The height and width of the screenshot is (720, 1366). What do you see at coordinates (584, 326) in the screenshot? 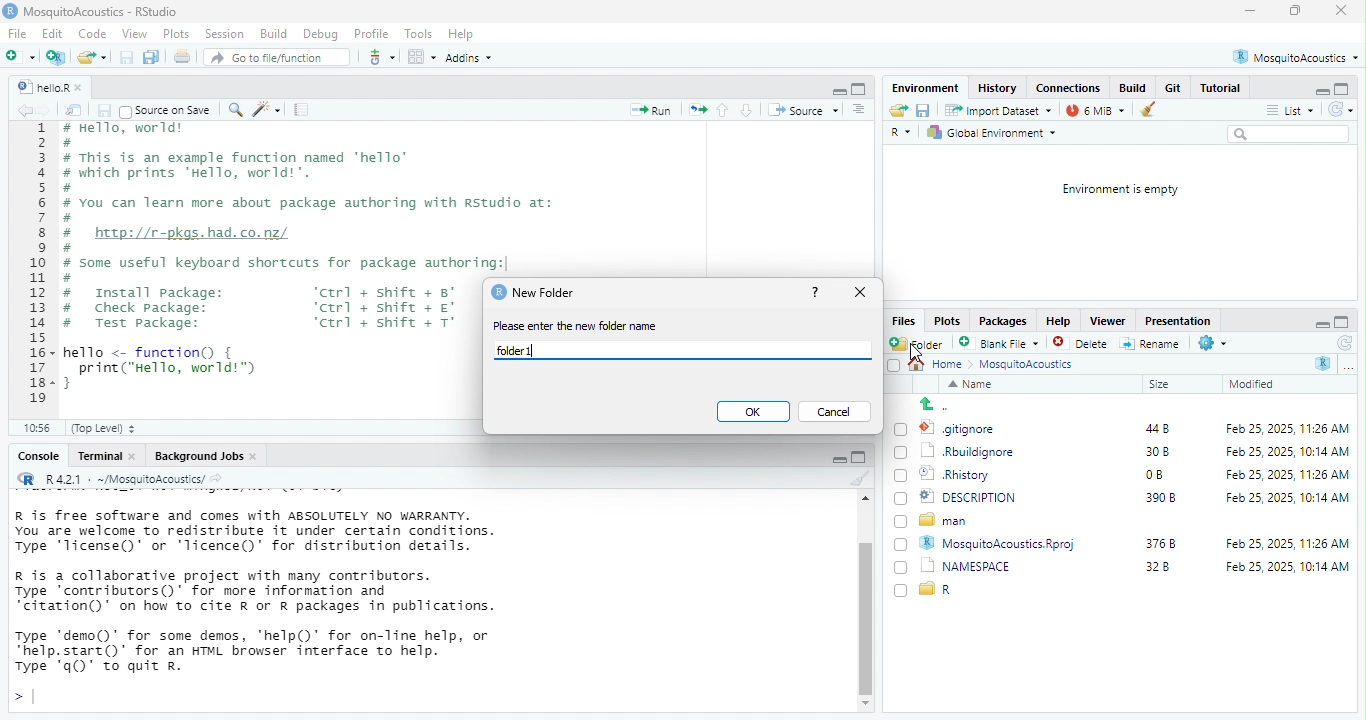
I see `Please enter the new folder name` at bounding box center [584, 326].